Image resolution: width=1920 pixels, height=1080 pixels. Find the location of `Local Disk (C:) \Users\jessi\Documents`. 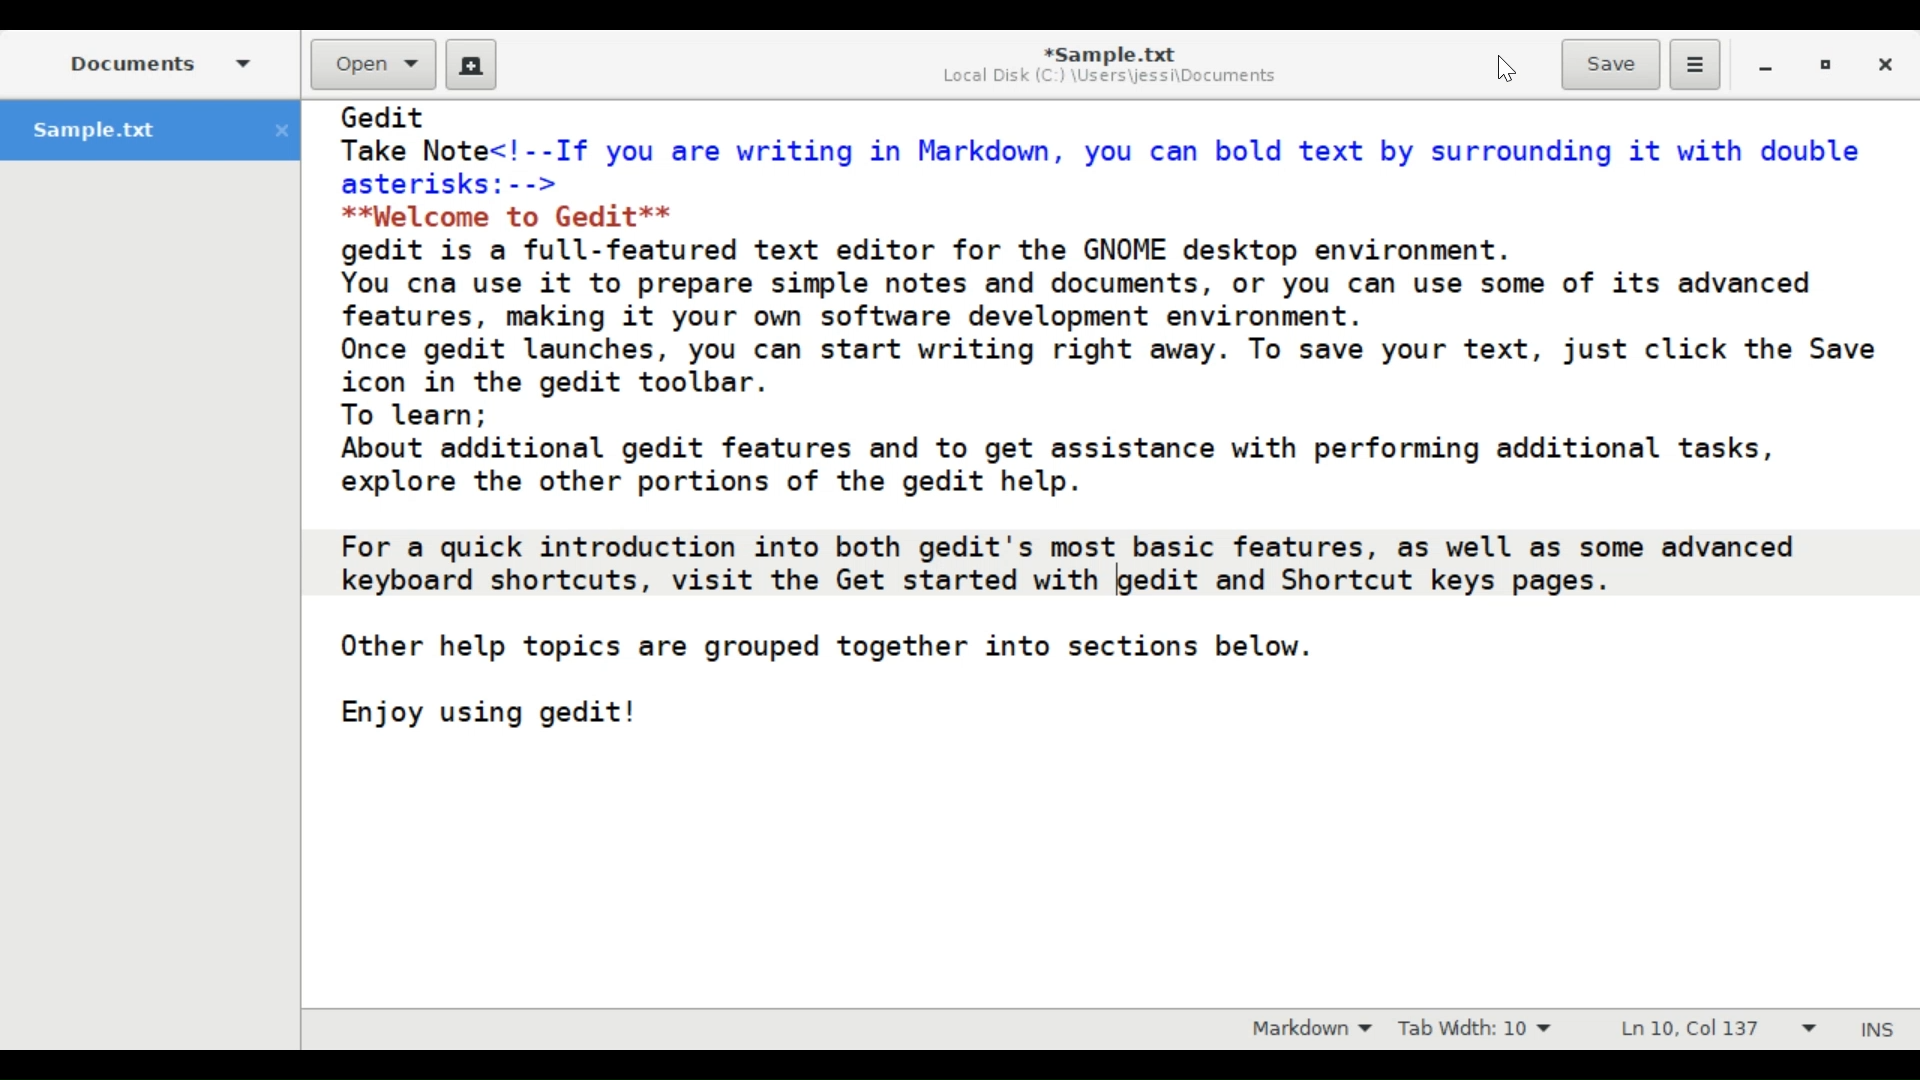

Local Disk (C:) \Users\jessi\Documents is located at coordinates (1108, 80).